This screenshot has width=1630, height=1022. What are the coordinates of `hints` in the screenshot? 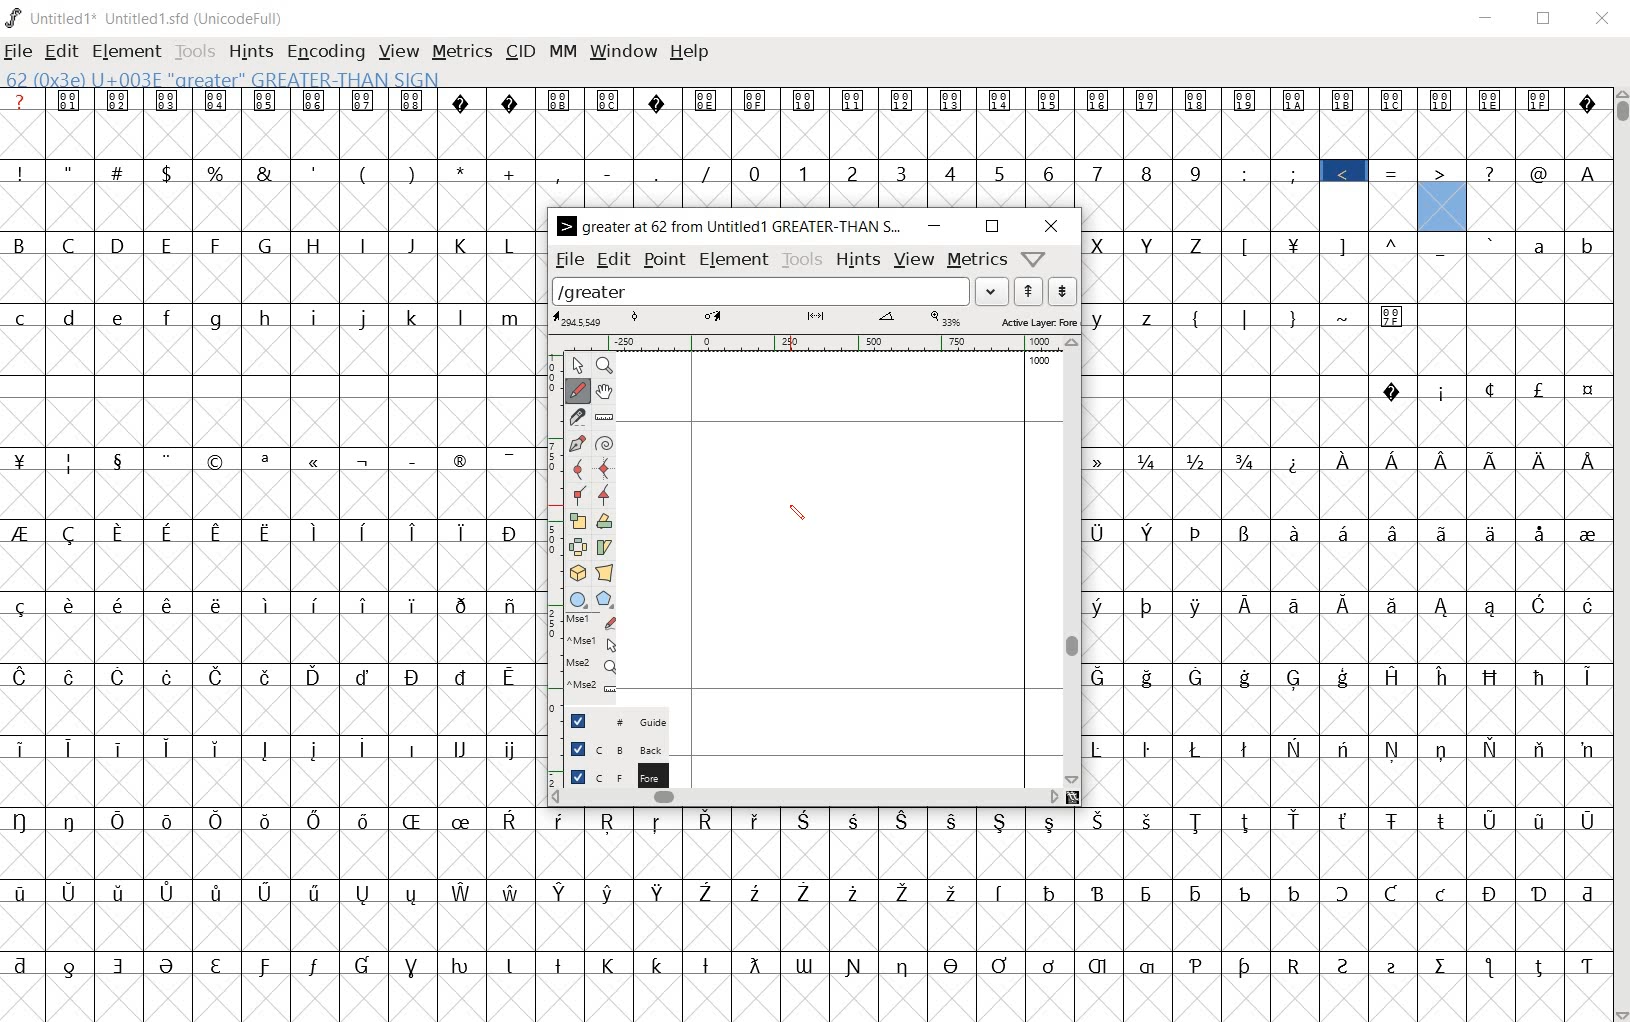 It's located at (859, 261).